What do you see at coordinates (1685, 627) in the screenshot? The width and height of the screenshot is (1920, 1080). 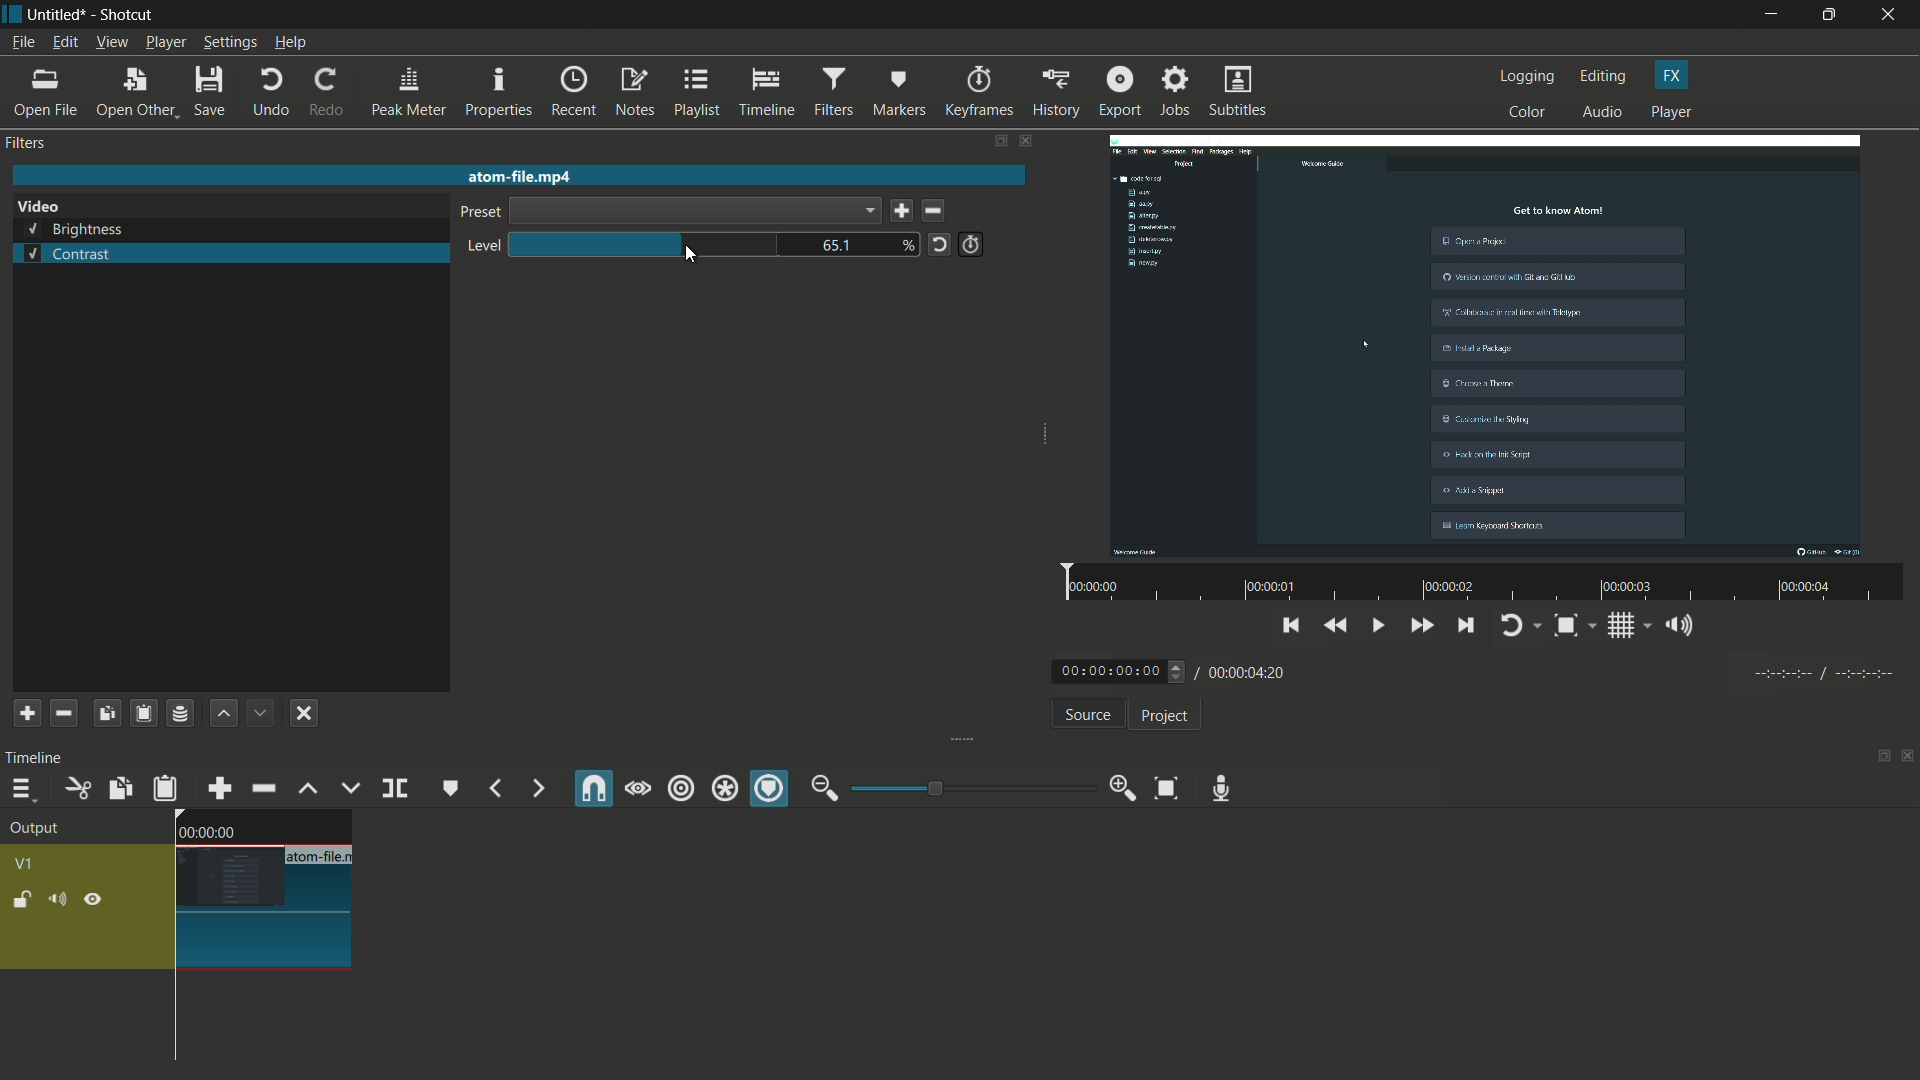 I see `show the volume control` at bounding box center [1685, 627].